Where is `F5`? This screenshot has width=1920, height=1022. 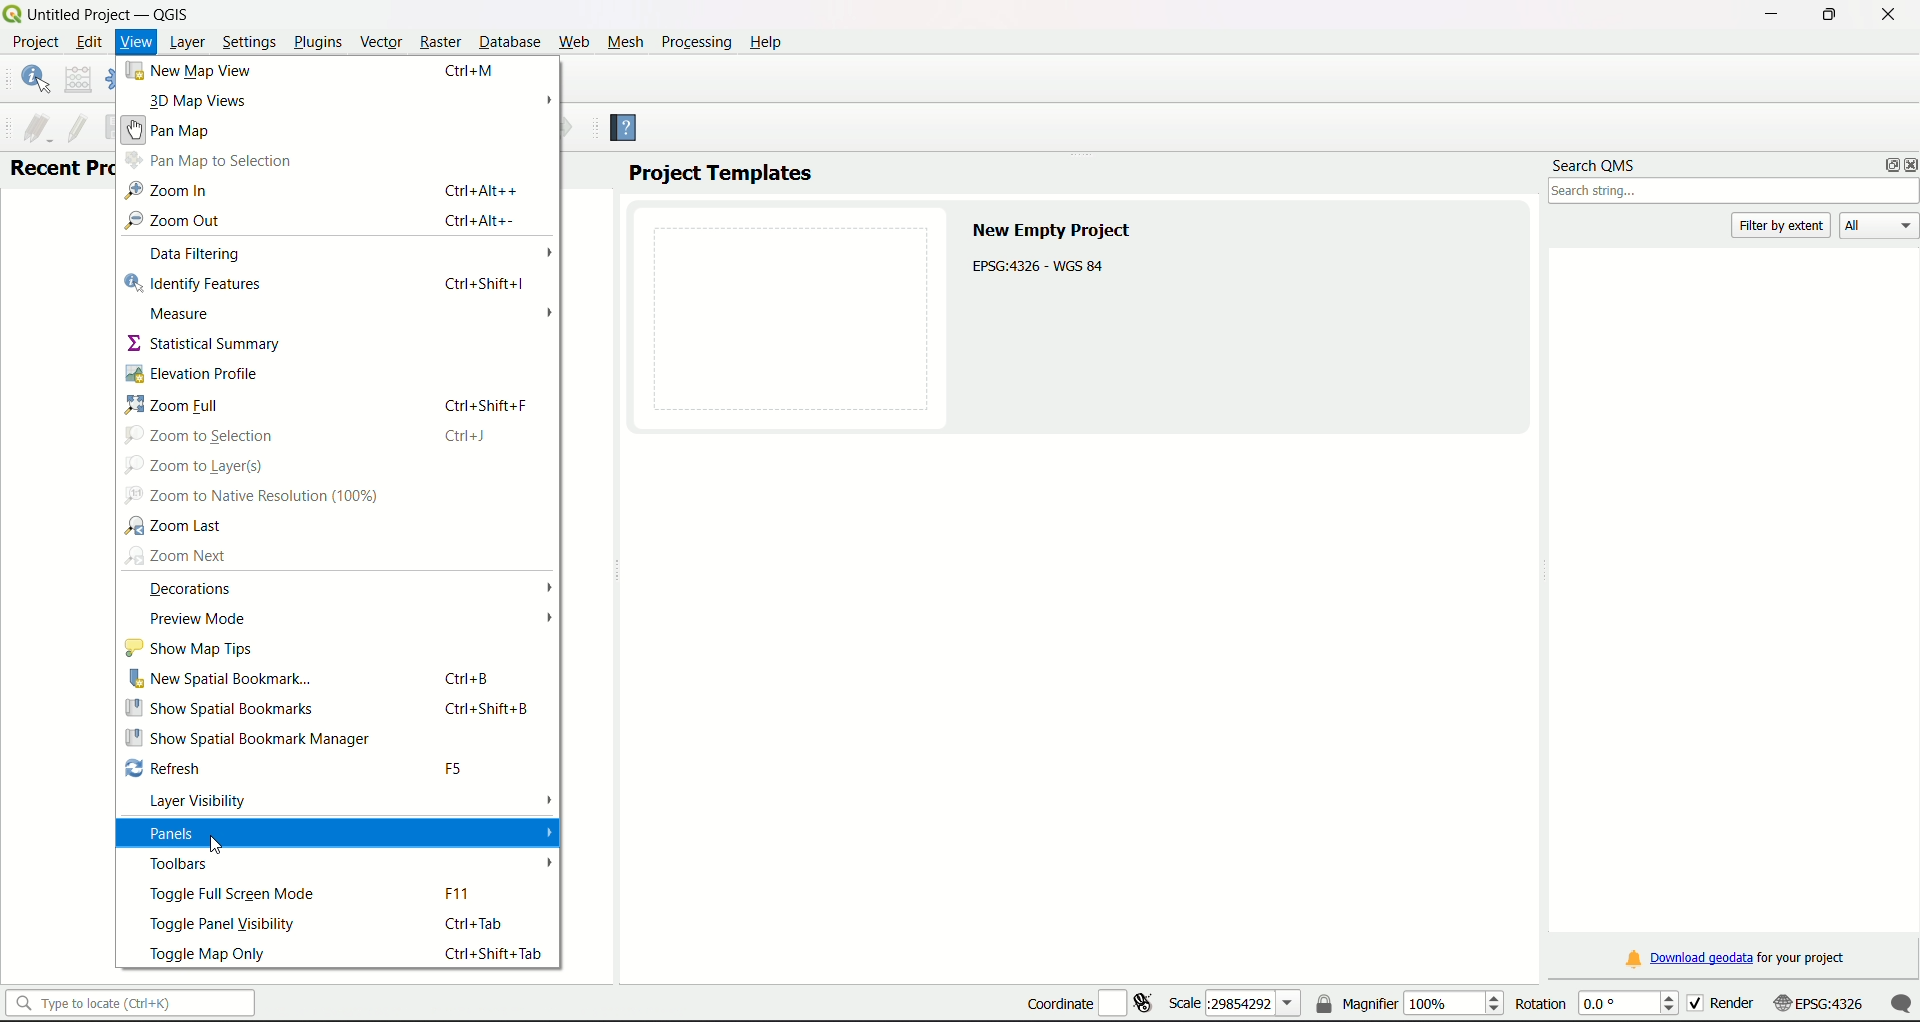 F5 is located at coordinates (454, 770).